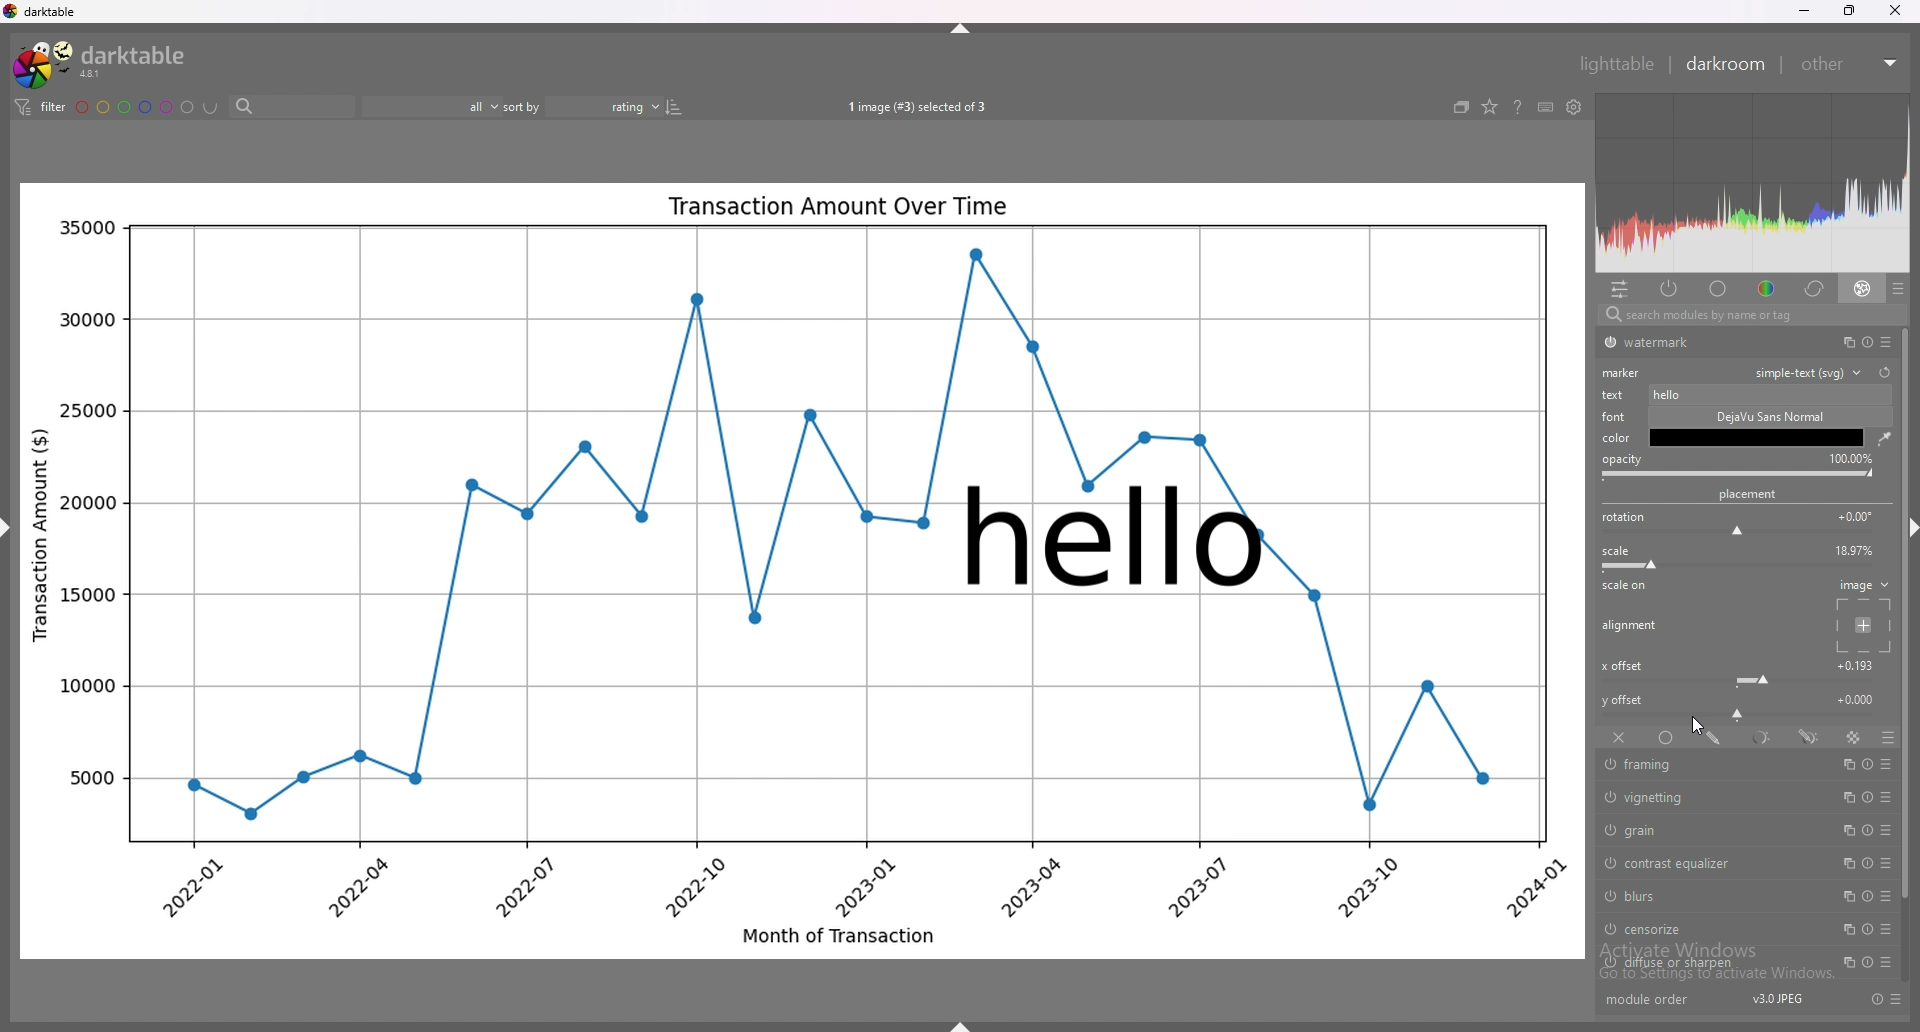 The width and height of the screenshot is (1920, 1032). Describe the element at coordinates (1657, 1001) in the screenshot. I see `module order` at that location.